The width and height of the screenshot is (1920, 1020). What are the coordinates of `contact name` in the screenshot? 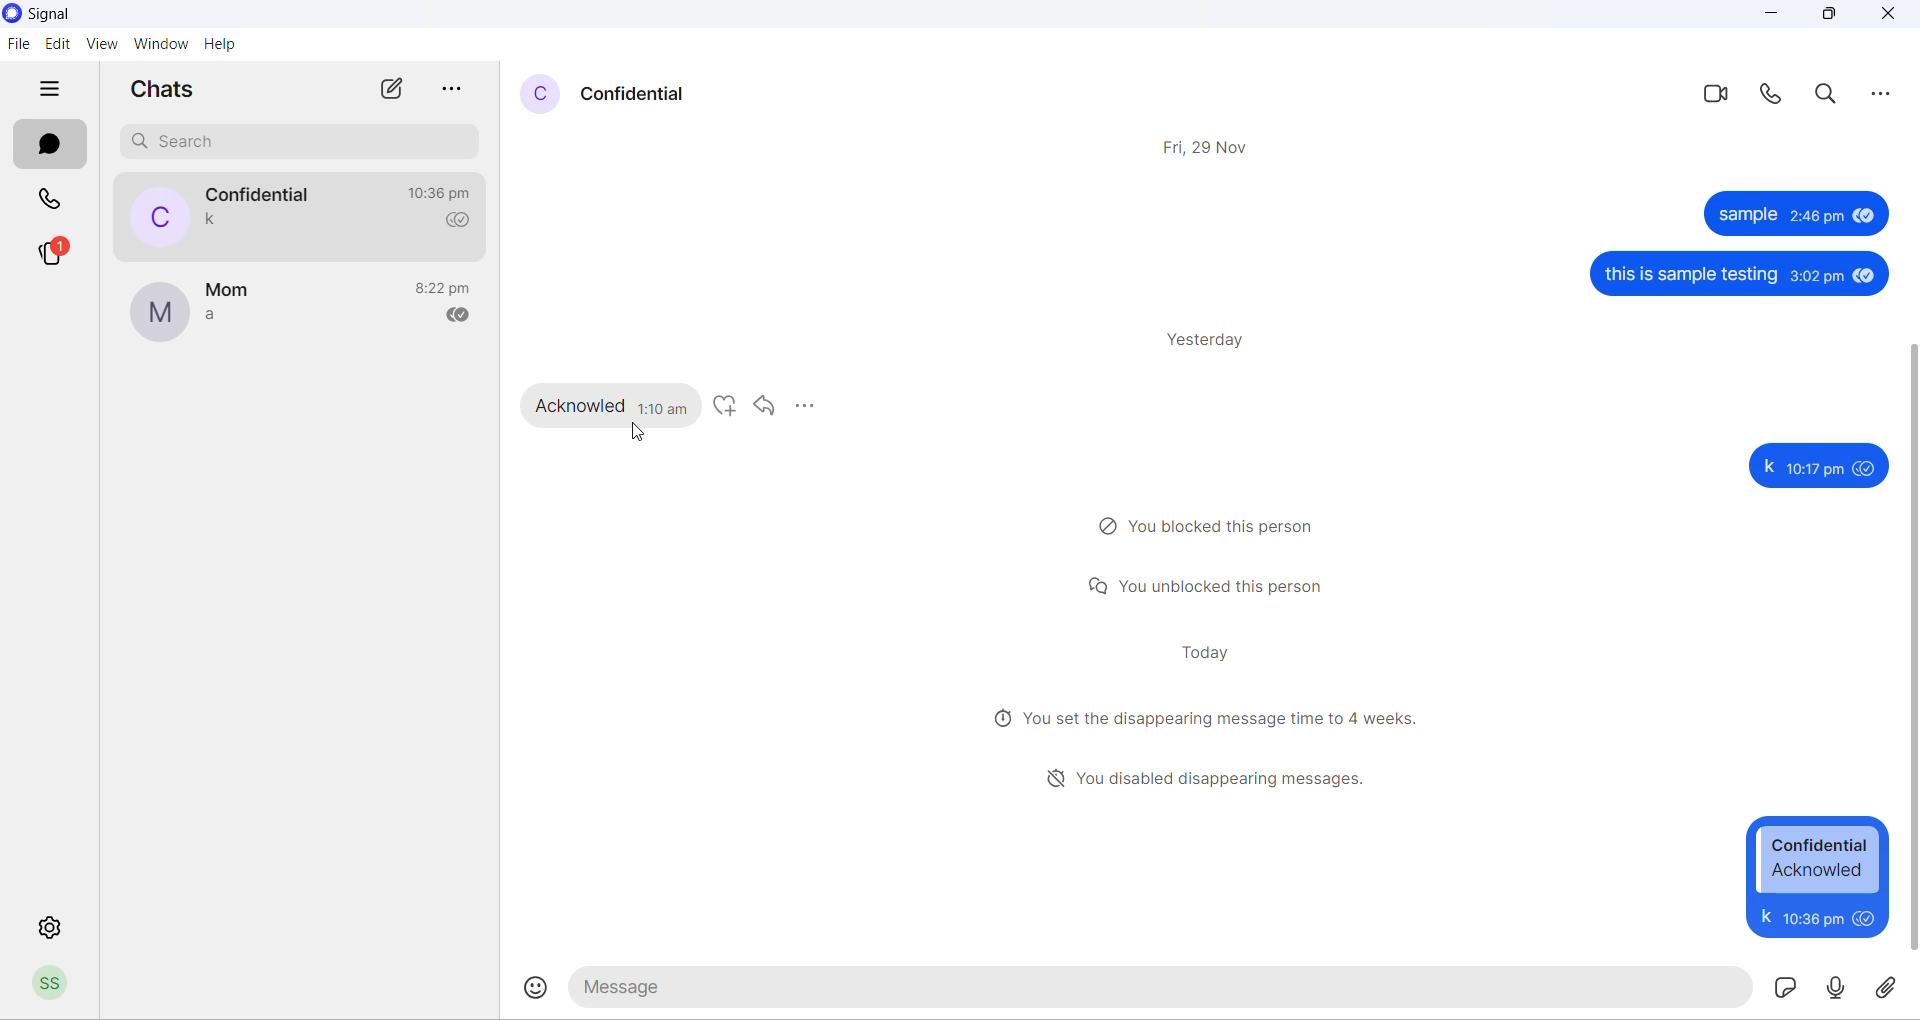 It's located at (262, 195).